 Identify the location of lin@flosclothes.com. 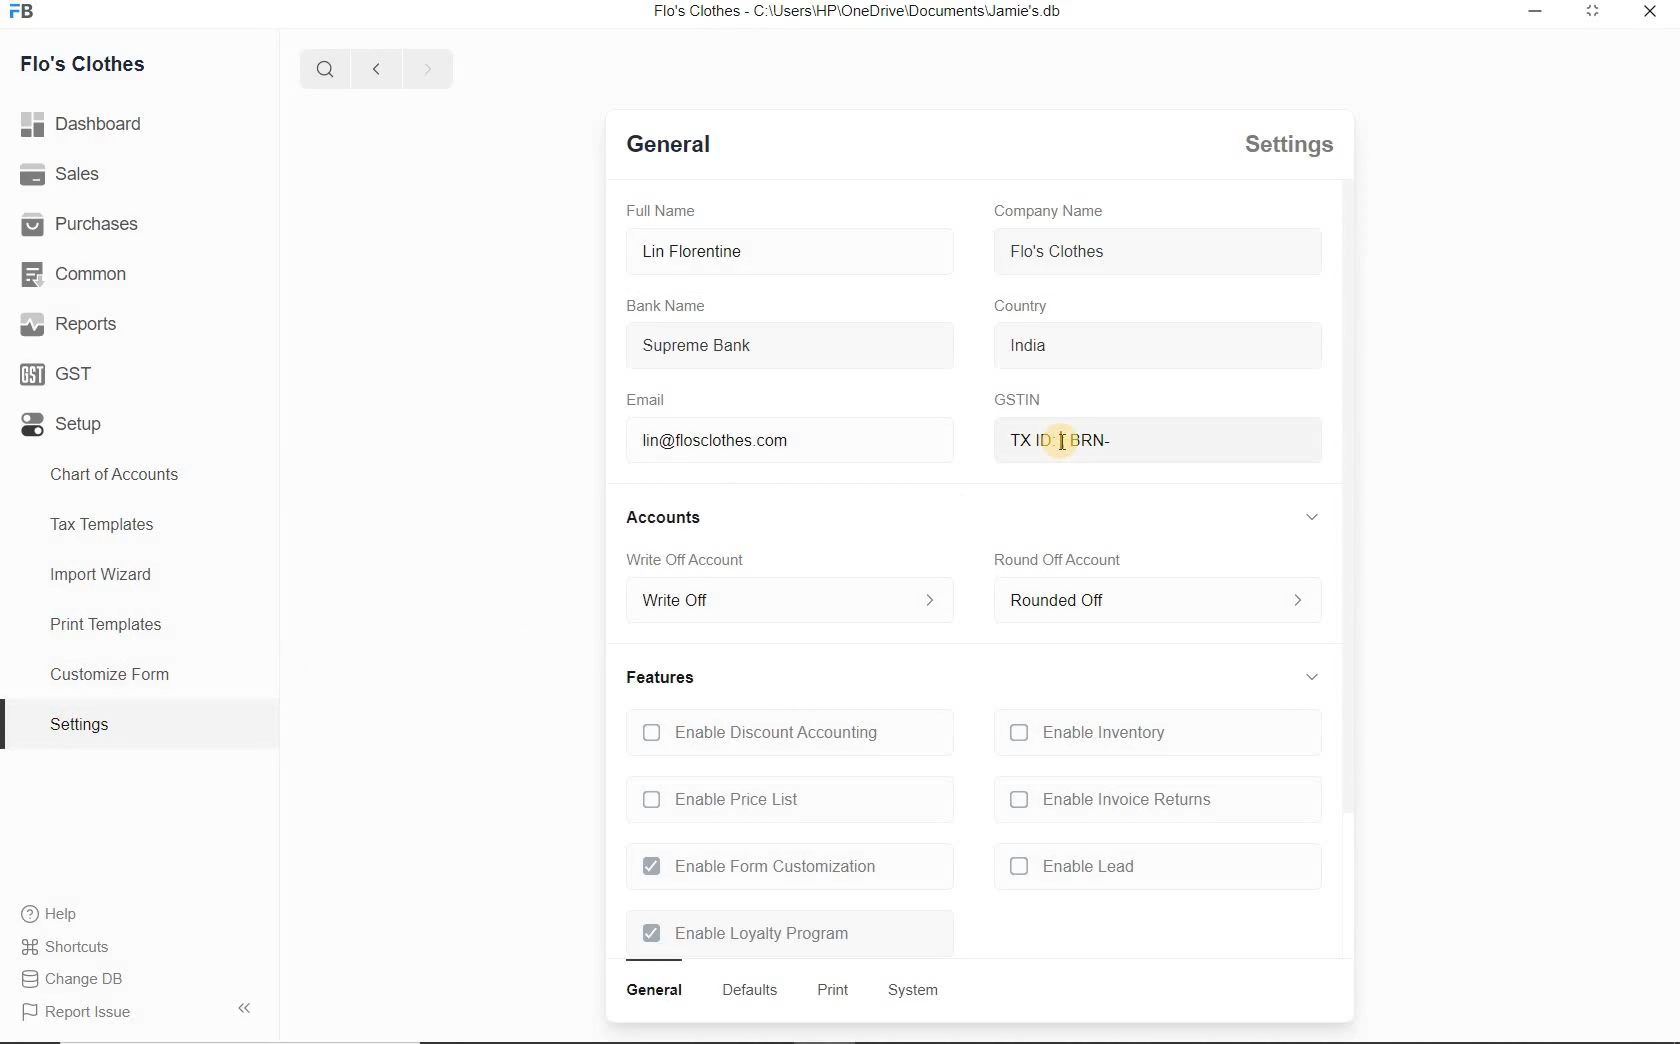
(742, 442).